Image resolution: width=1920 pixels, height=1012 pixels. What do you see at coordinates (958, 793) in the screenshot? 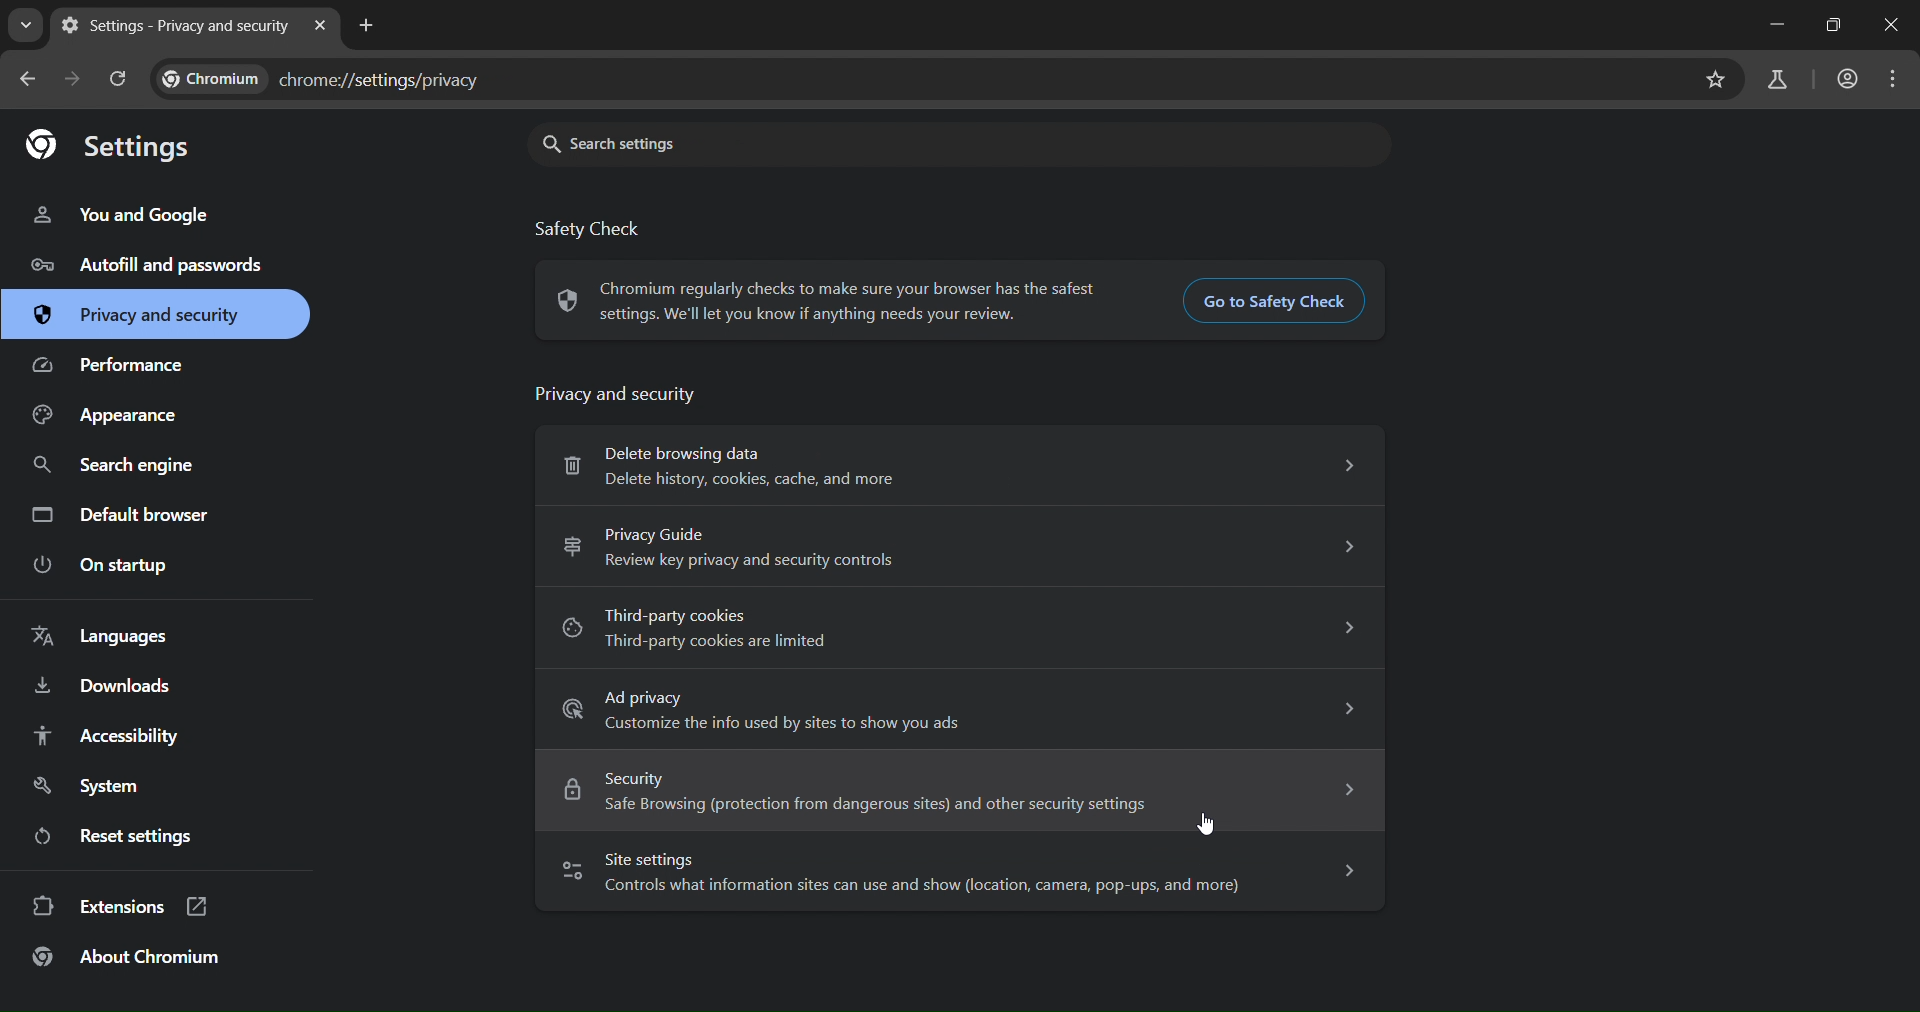
I see `Security
Safe Browsing (protection from dangerous sites) and other security settings` at bounding box center [958, 793].